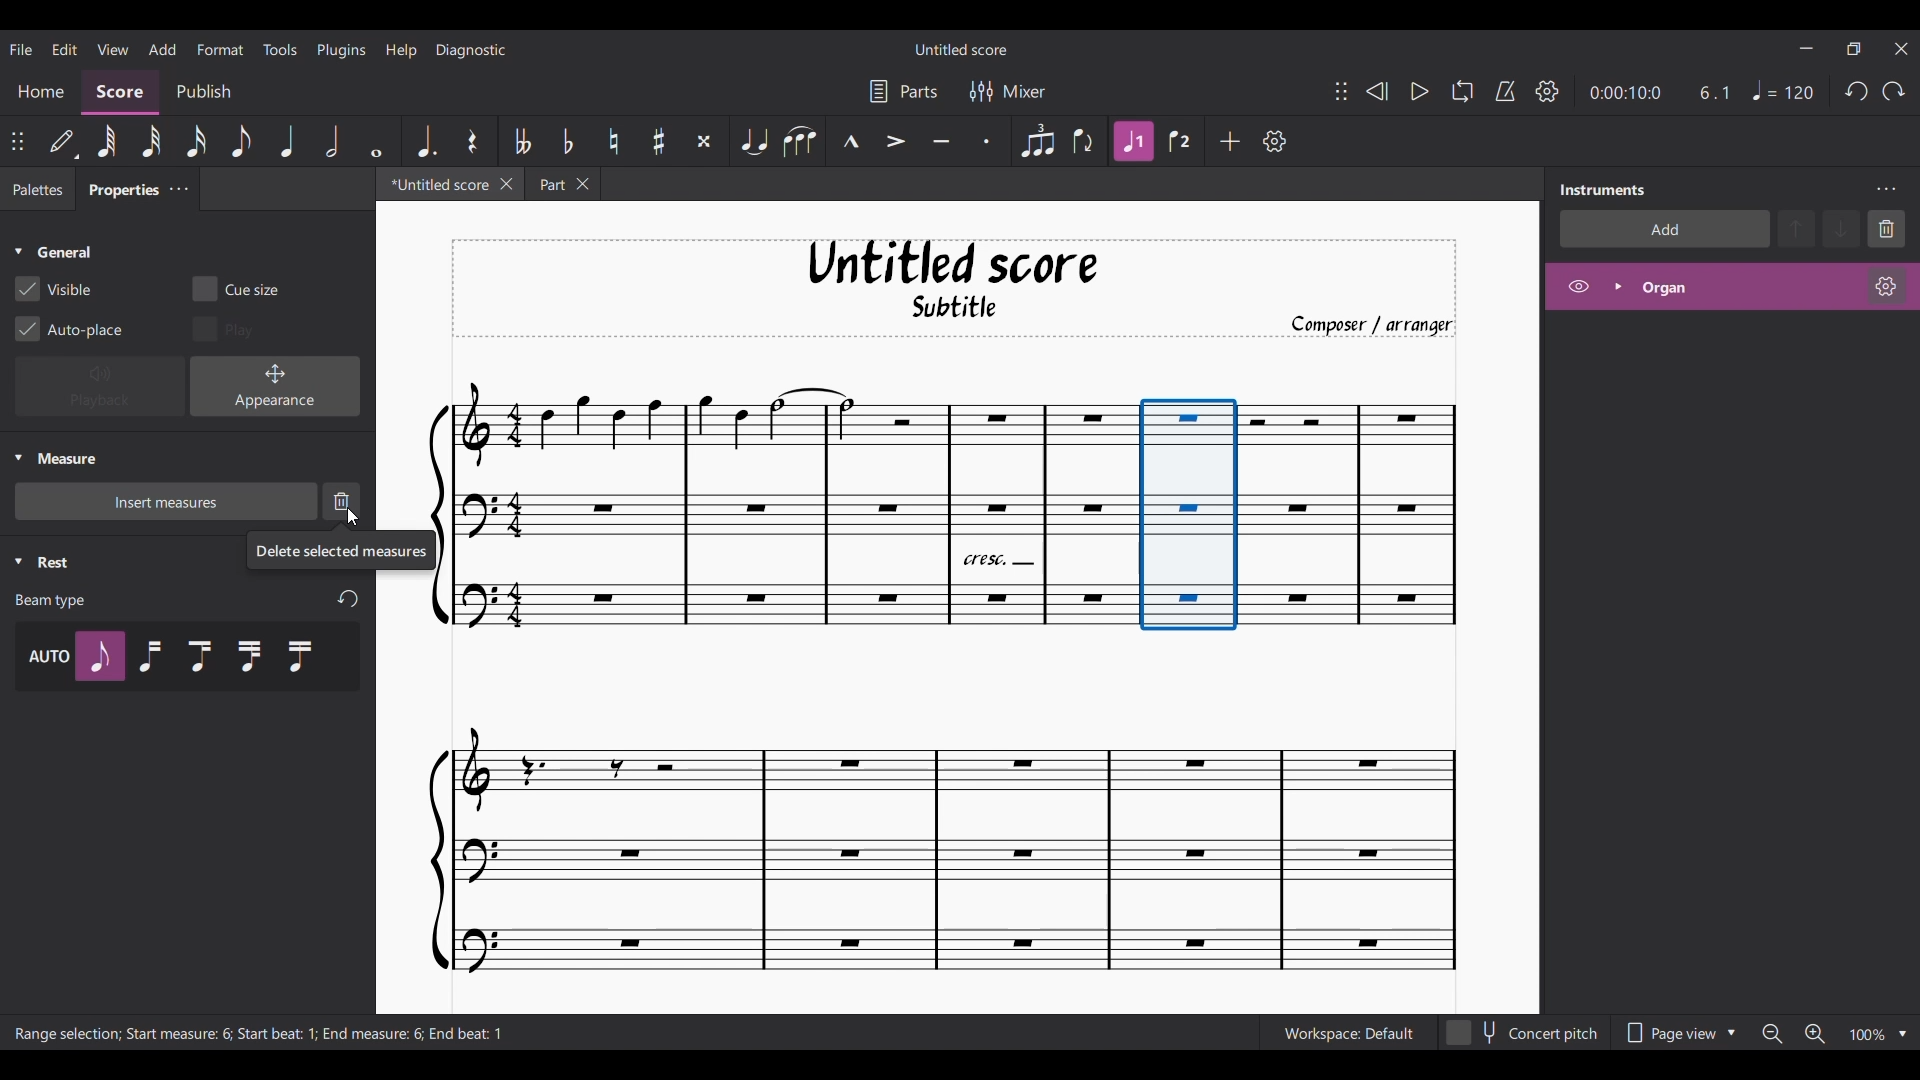 The height and width of the screenshot is (1080, 1920). What do you see at coordinates (196, 142) in the screenshot?
I see `16th note` at bounding box center [196, 142].